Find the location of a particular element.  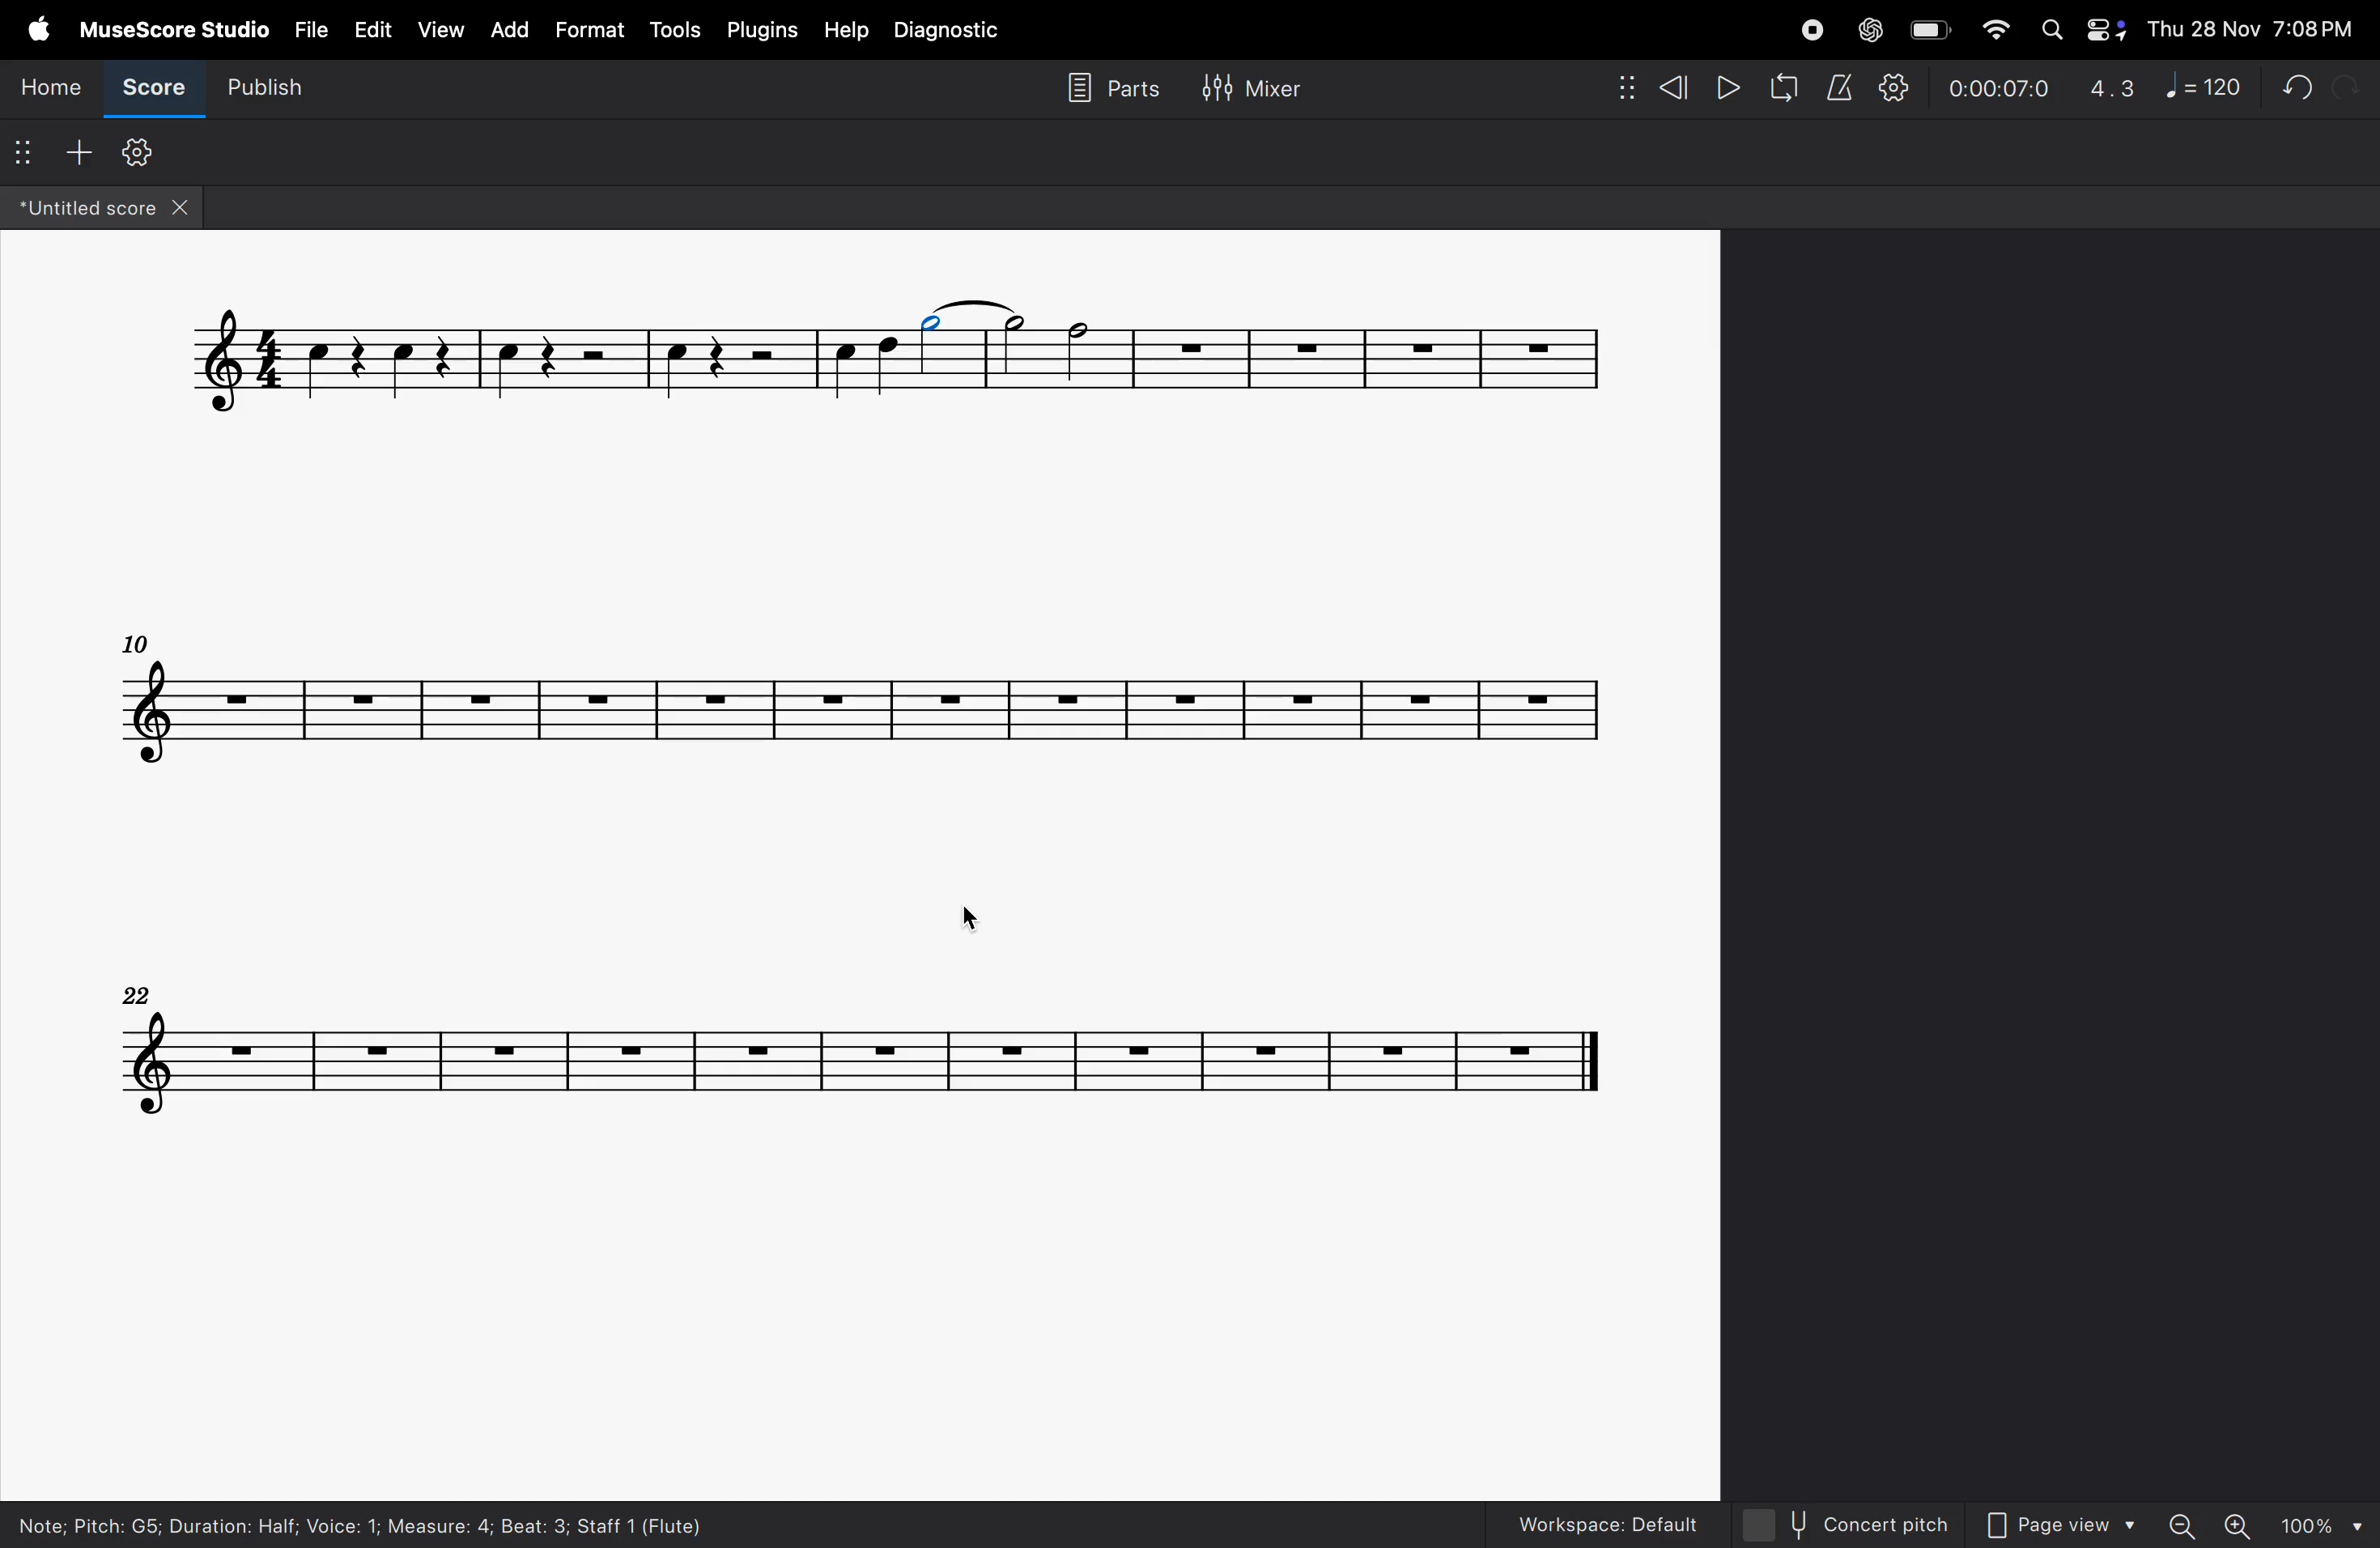

wifi is located at coordinates (1988, 31).